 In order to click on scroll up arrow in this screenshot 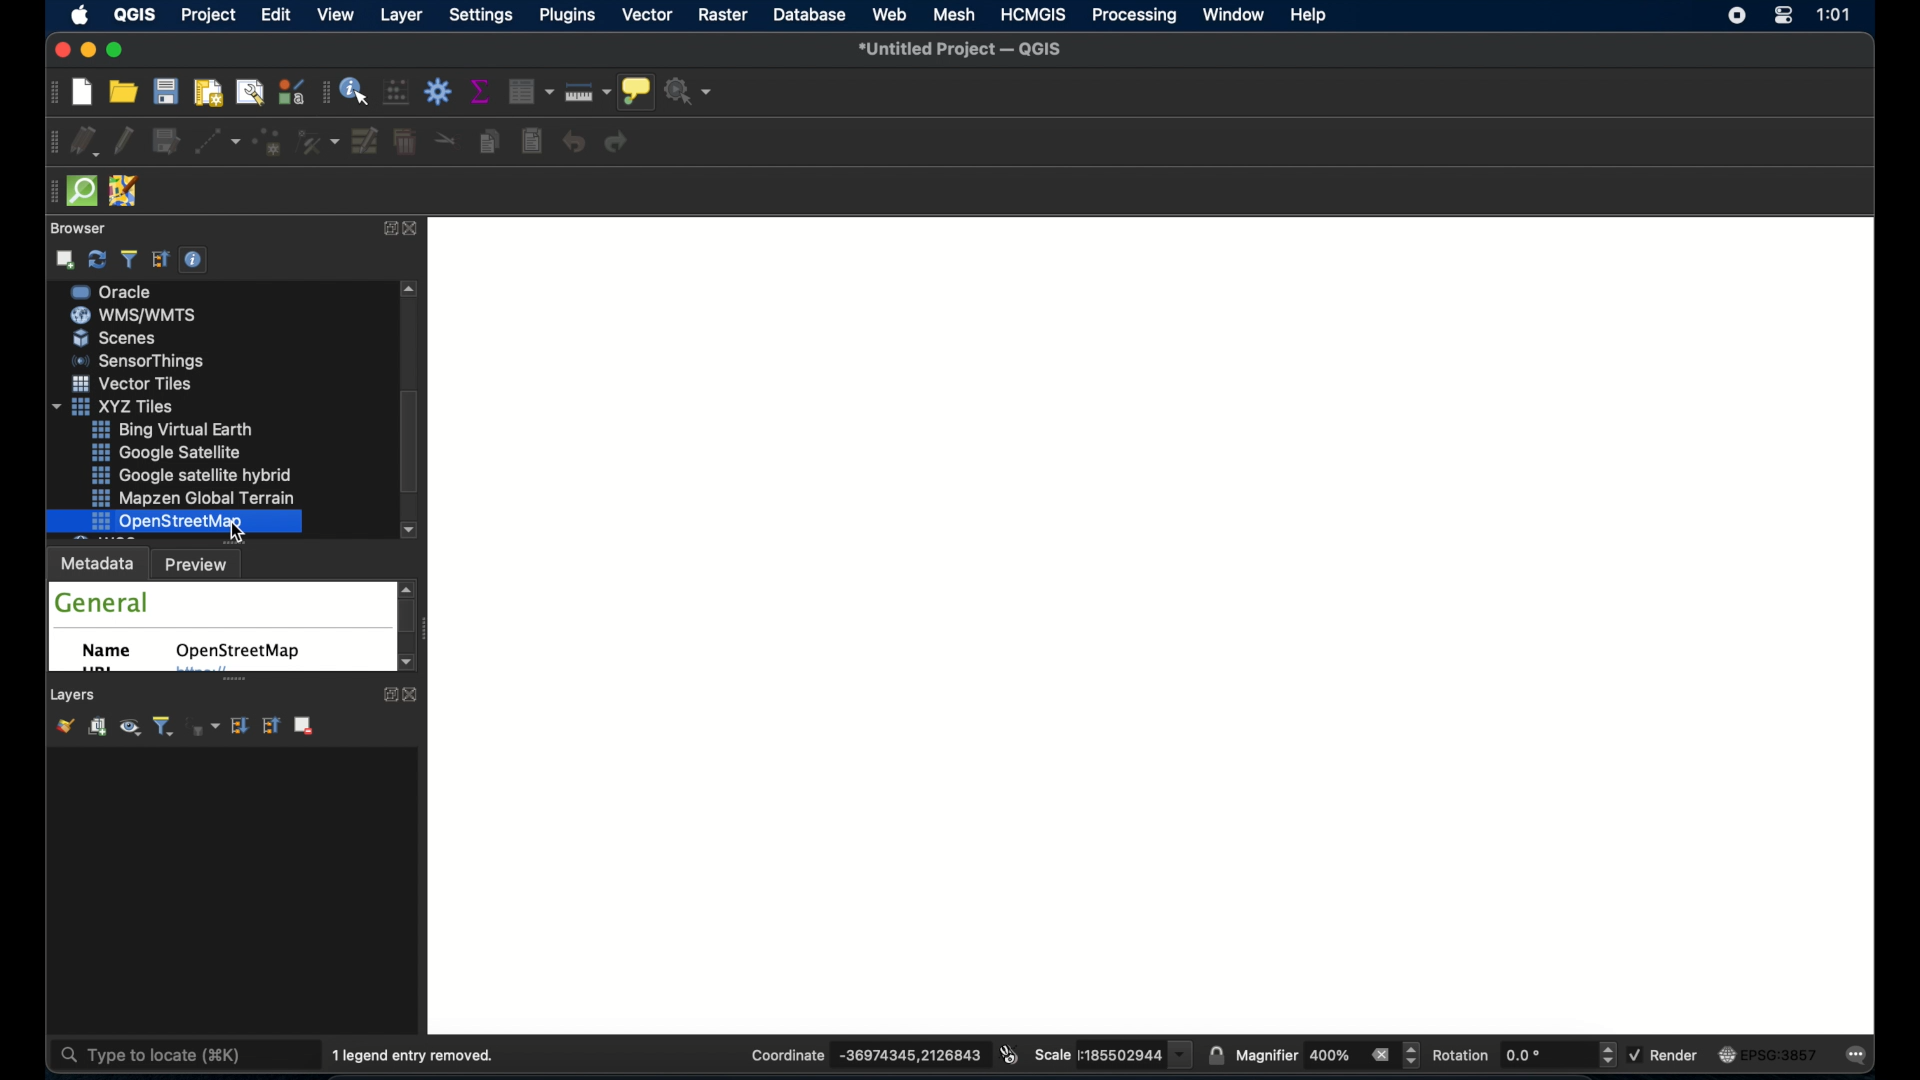, I will do `click(409, 587)`.